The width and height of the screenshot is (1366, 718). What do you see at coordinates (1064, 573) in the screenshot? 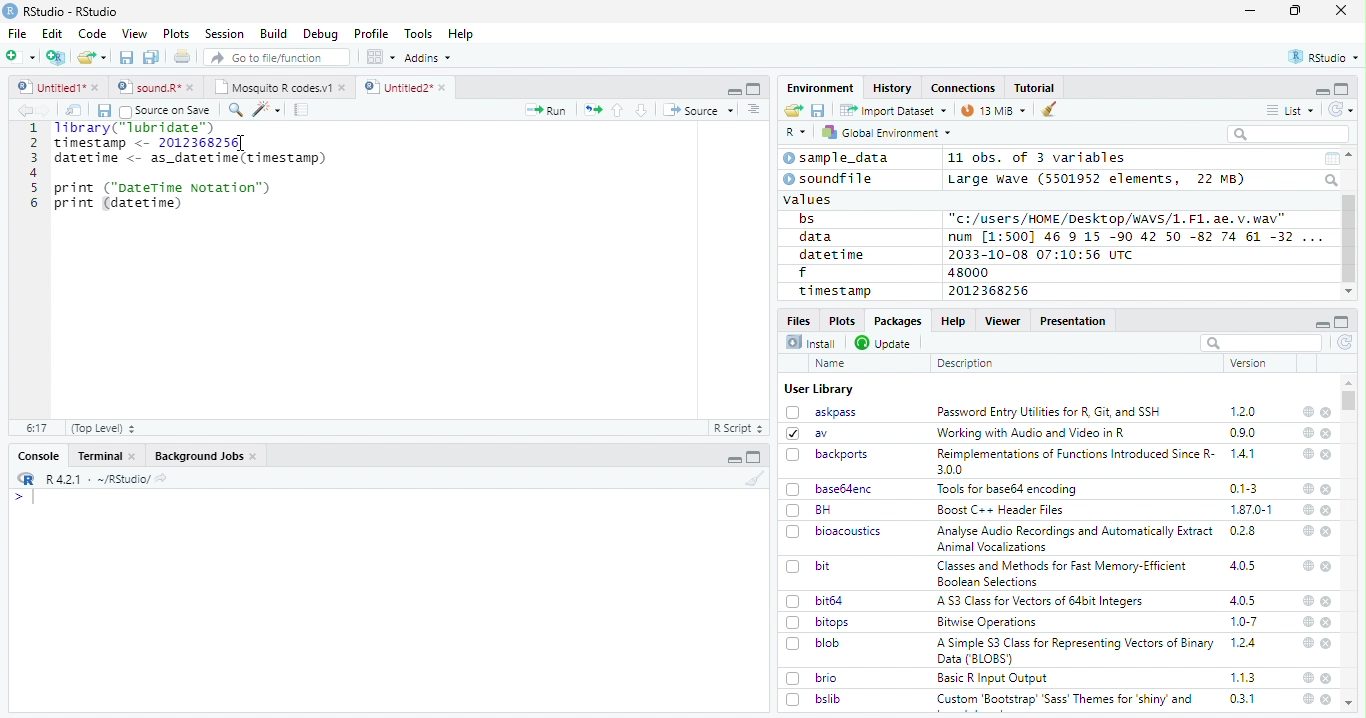
I see `(Classes and Methods for Fast Memory-Efficient
Boolean Selections` at bounding box center [1064, 573].